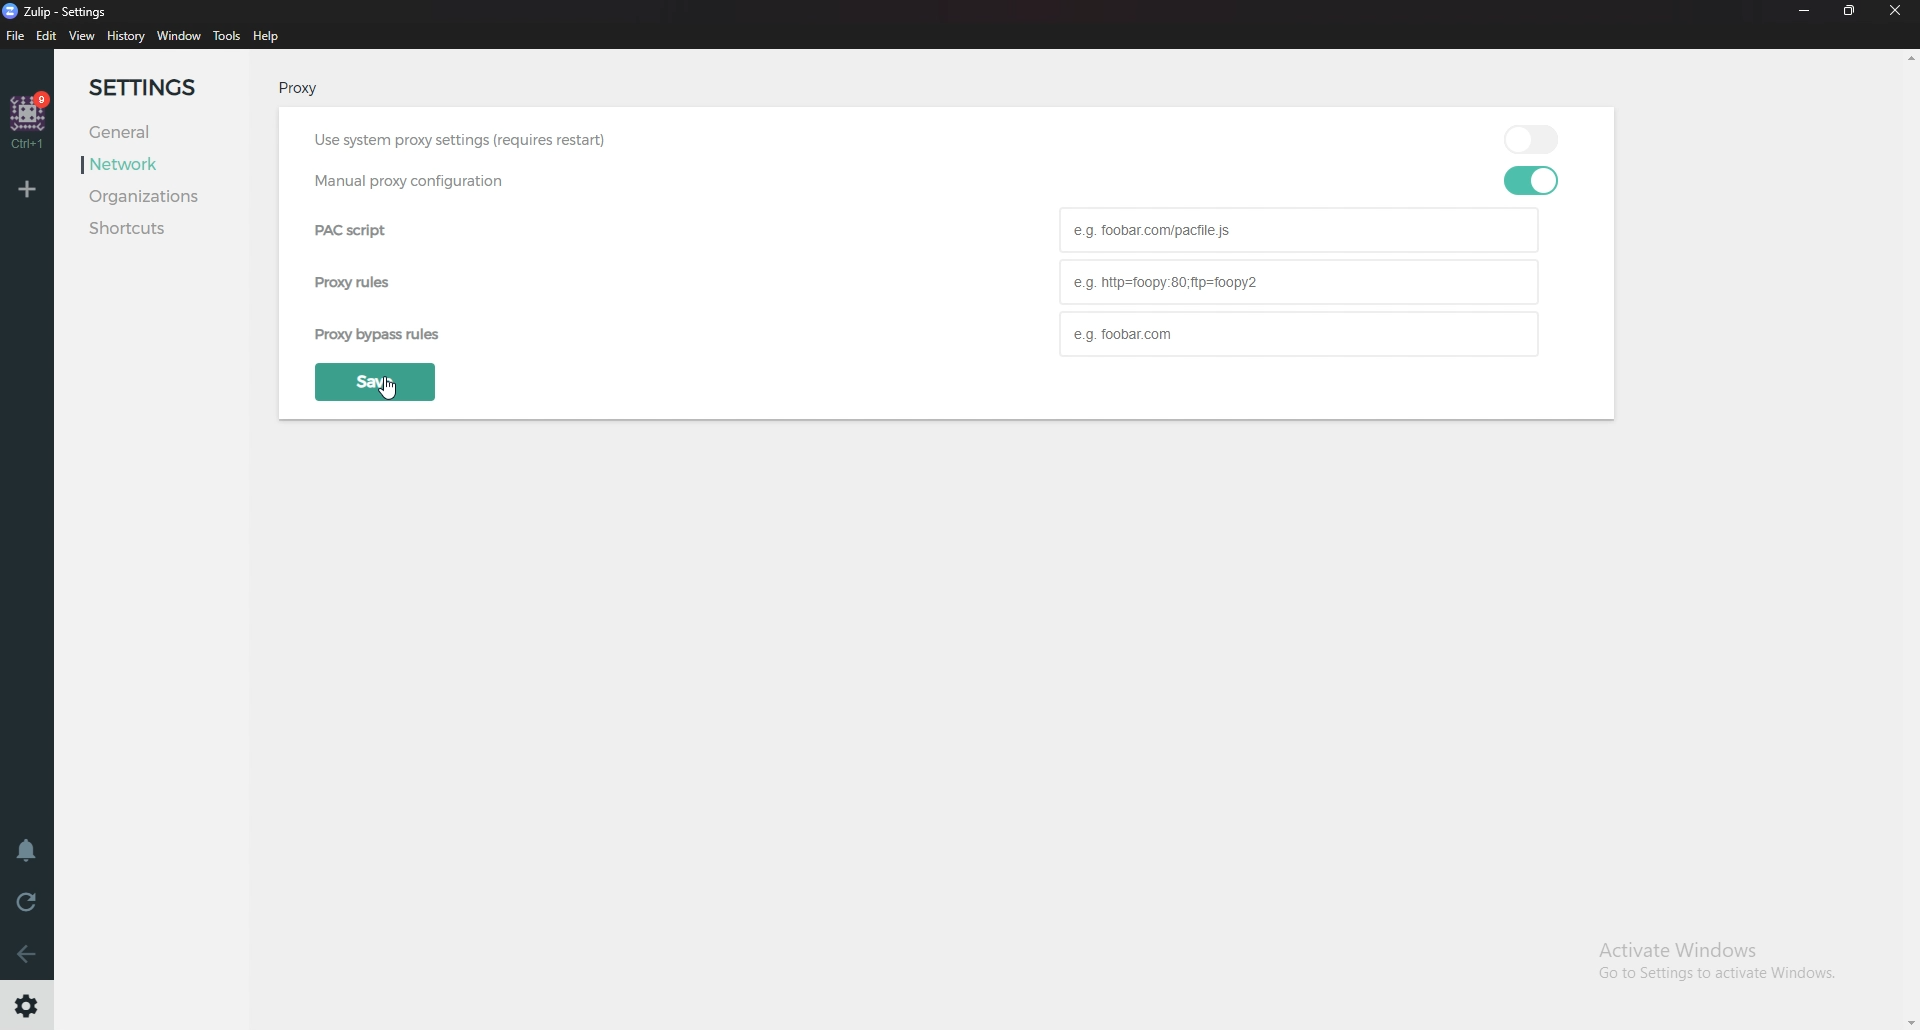  What do you see at coordinates (1299, 333) in the screenshot?
I see `Proxy bypass rules` at bounding box center [1299, 333].